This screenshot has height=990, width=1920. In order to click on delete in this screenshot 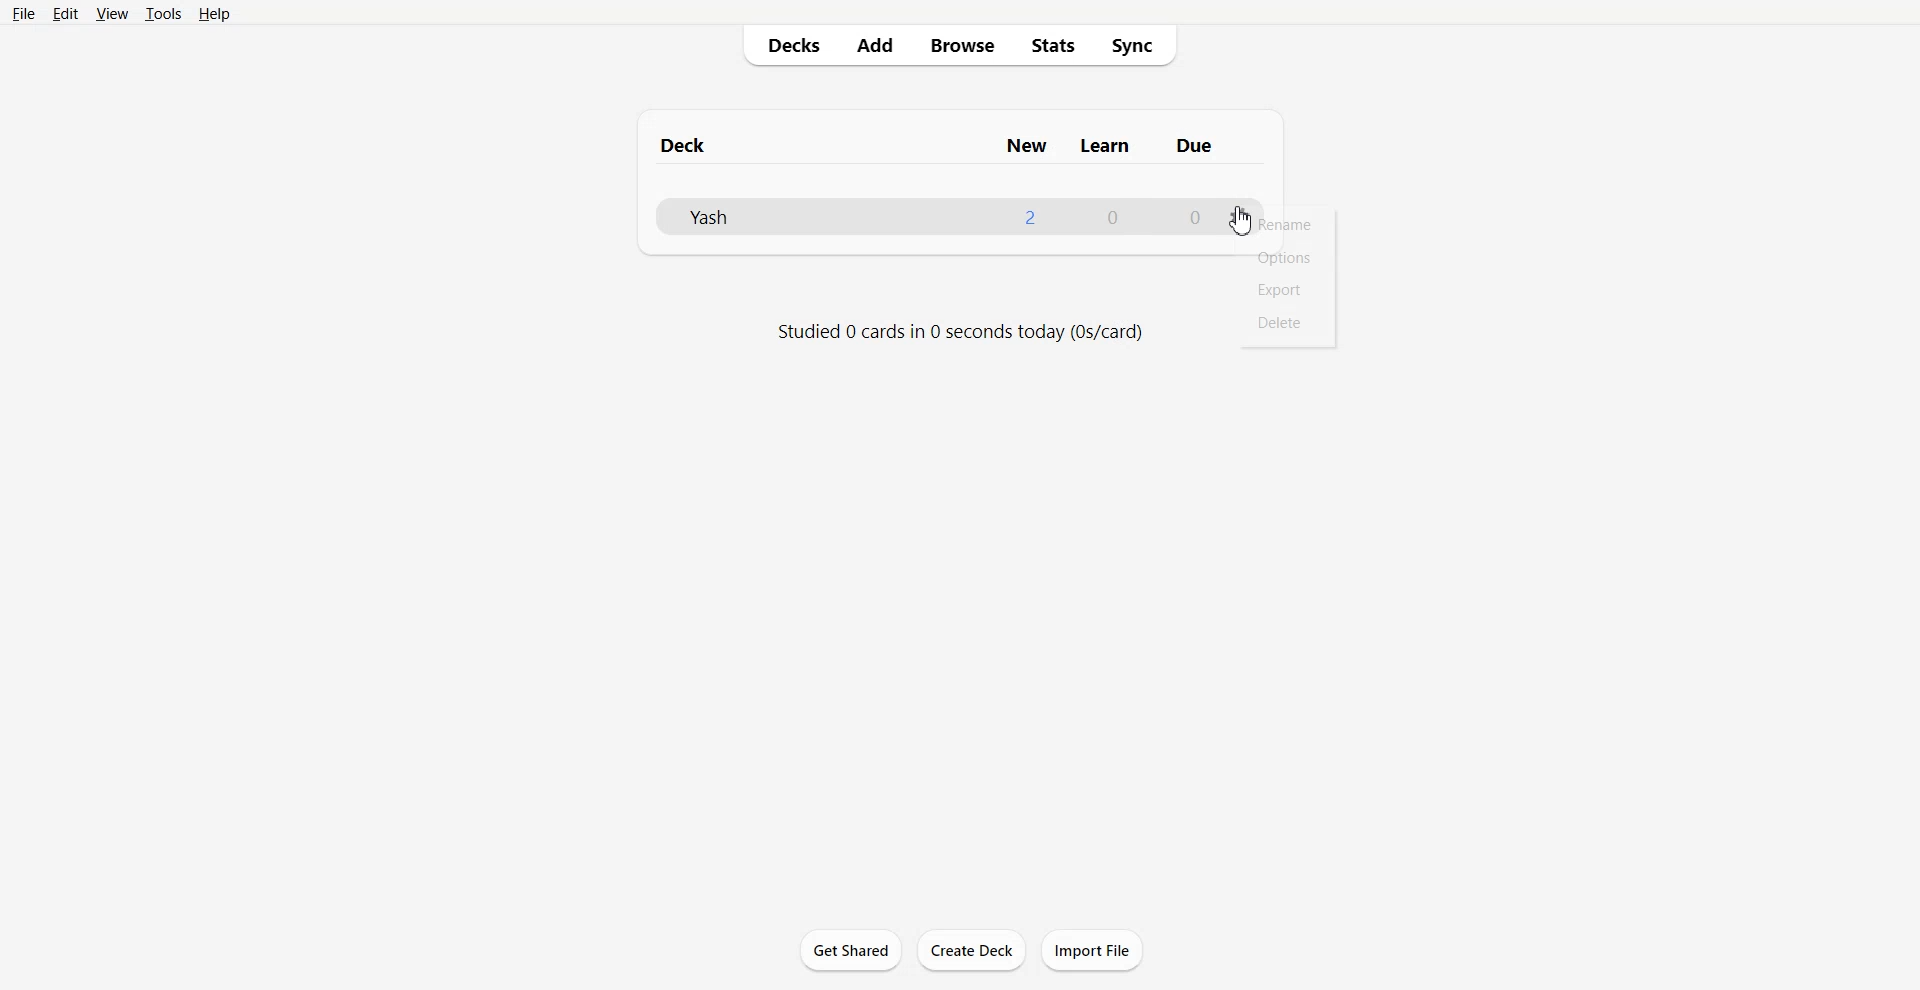, I will do `click(1277, 322)`.